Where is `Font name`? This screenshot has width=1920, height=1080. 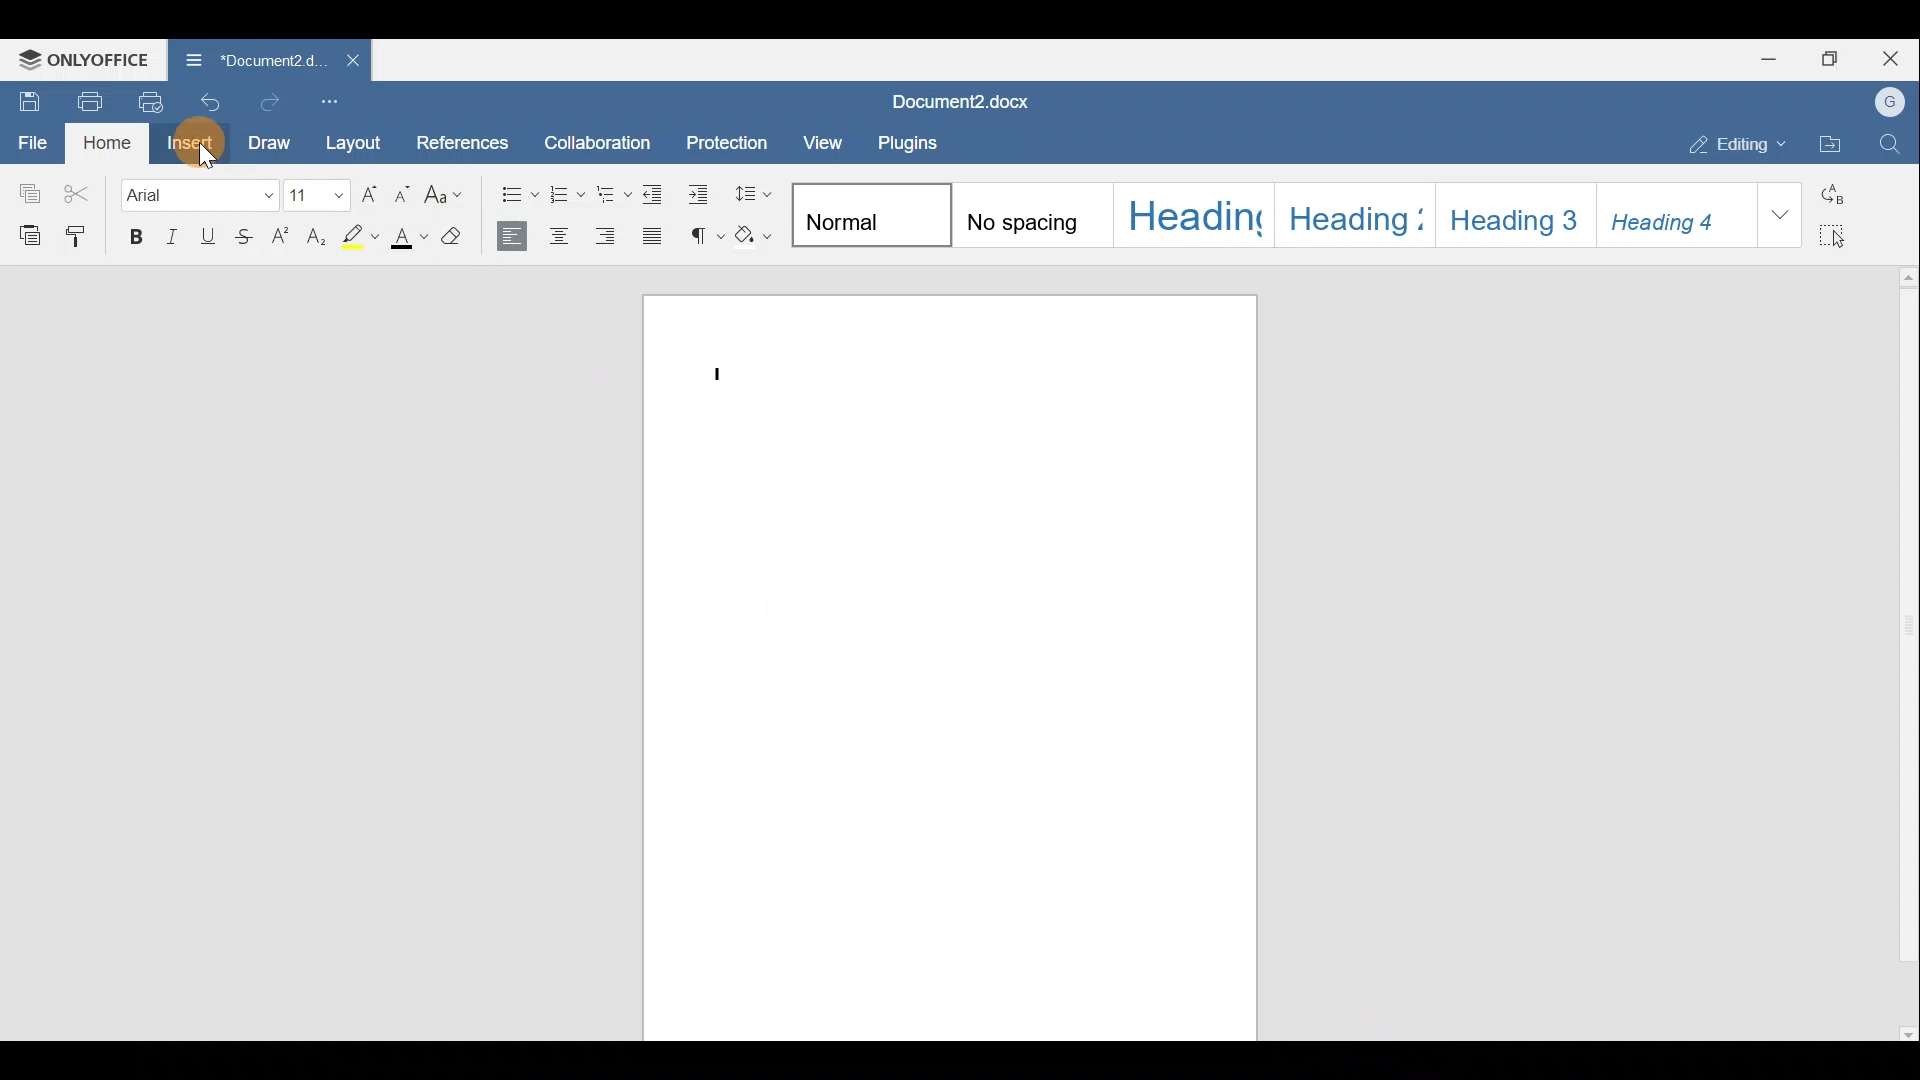
Font name is located at coordinates (202, 192).